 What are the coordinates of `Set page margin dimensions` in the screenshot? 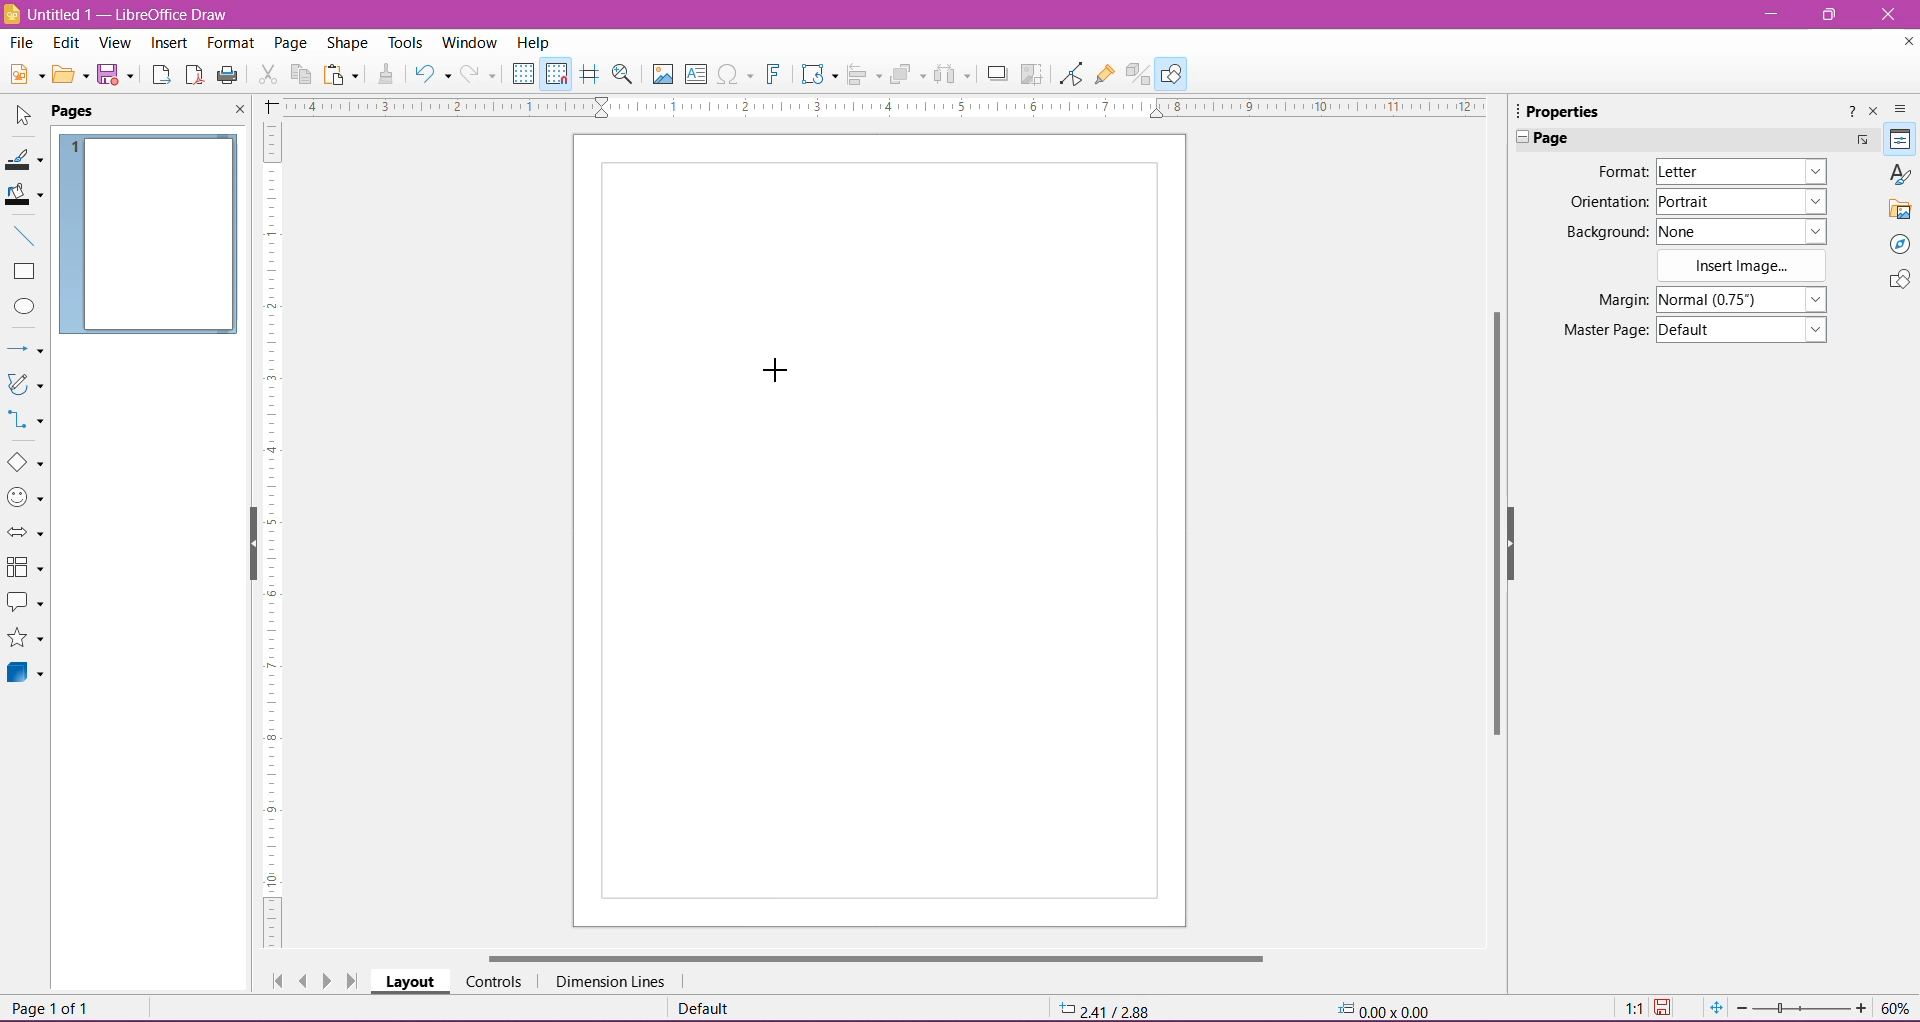 It's located at (1745, 298).